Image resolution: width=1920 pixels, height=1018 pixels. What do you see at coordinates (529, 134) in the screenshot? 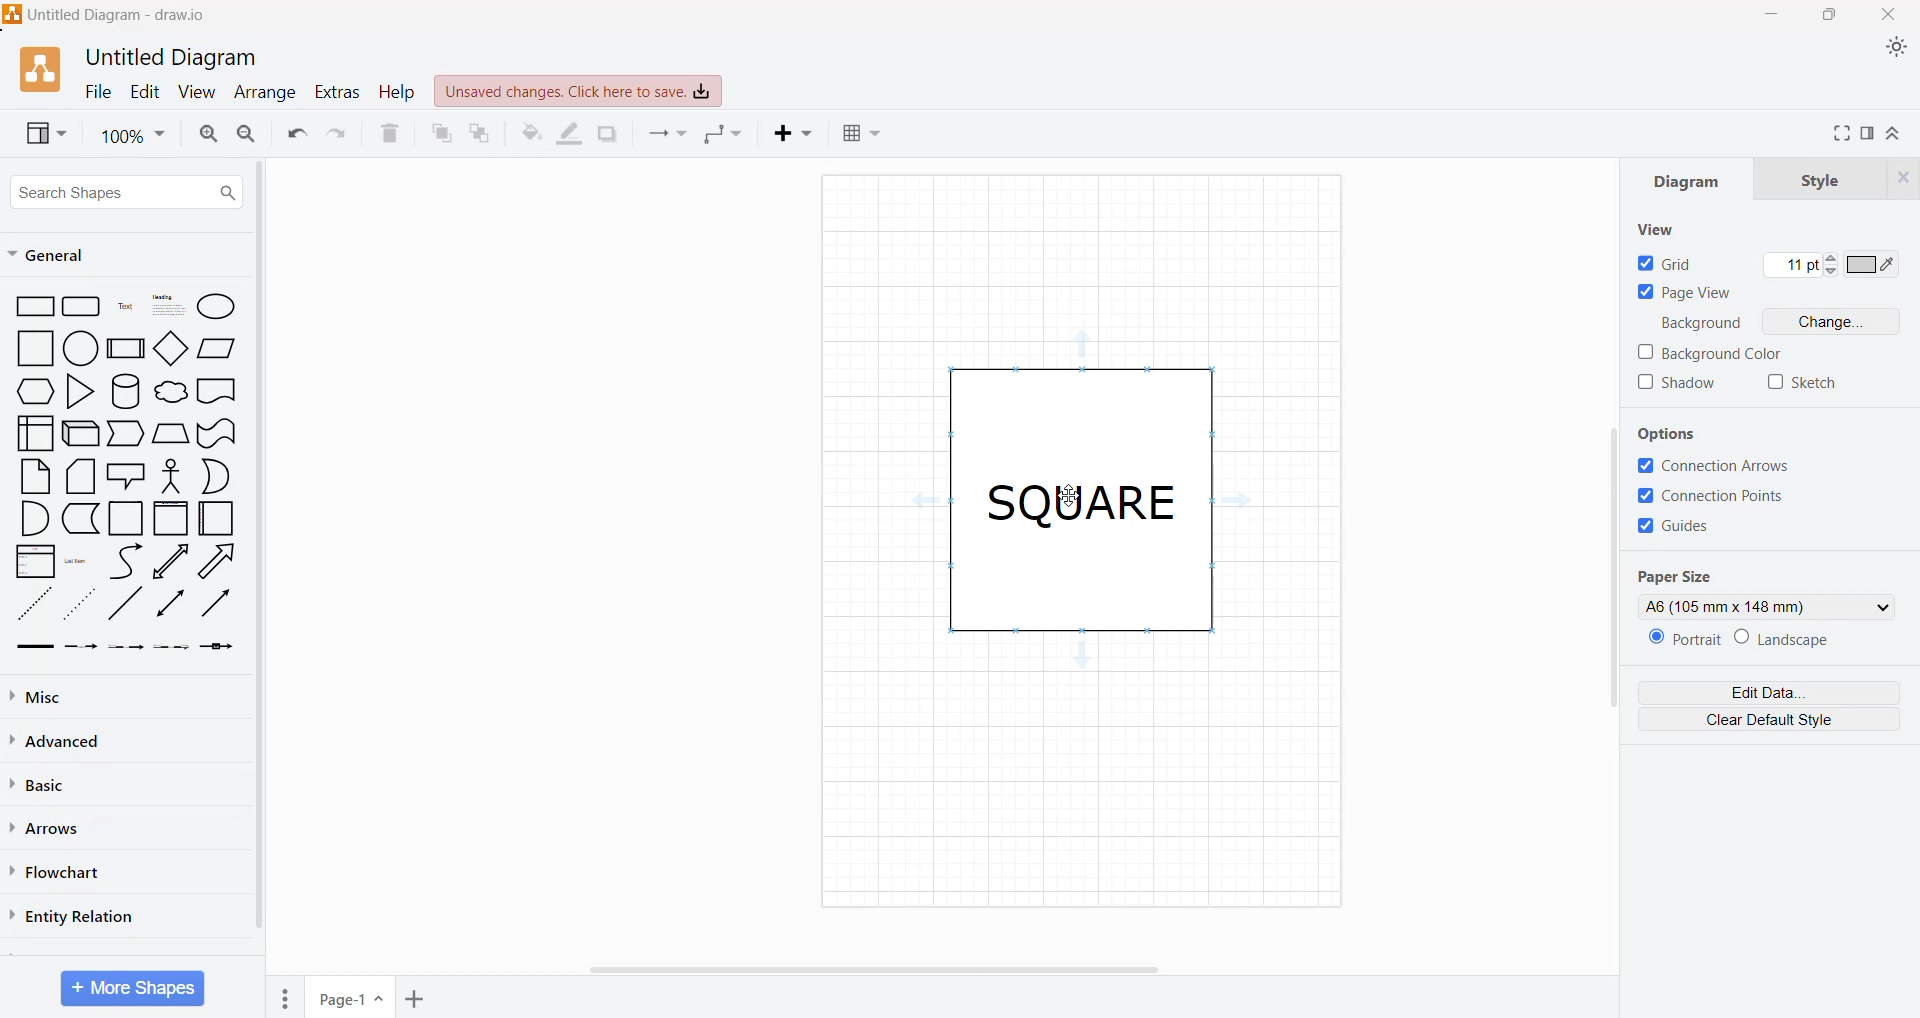
I see `Fill Color` at bounding box center [529, 134].